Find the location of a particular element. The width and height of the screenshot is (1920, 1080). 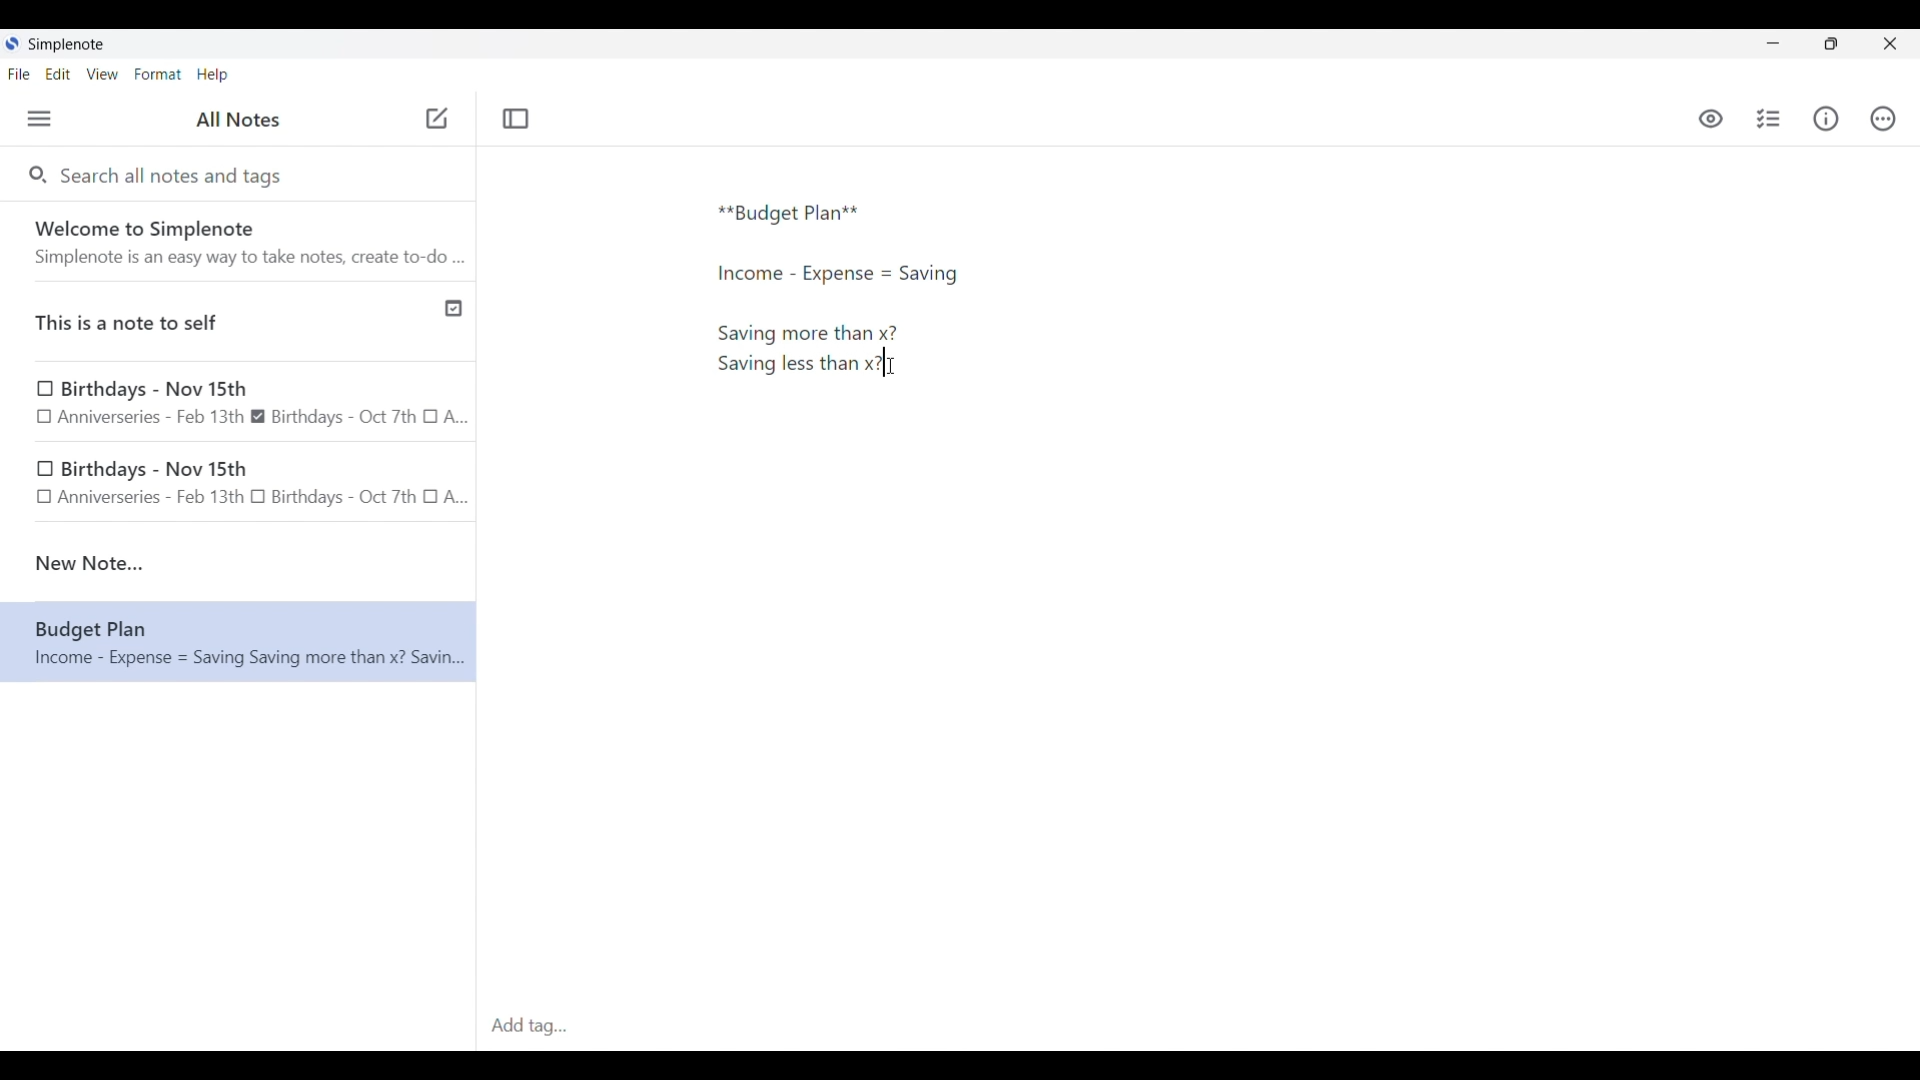

Minimize is located at coordinates (1773, 43).